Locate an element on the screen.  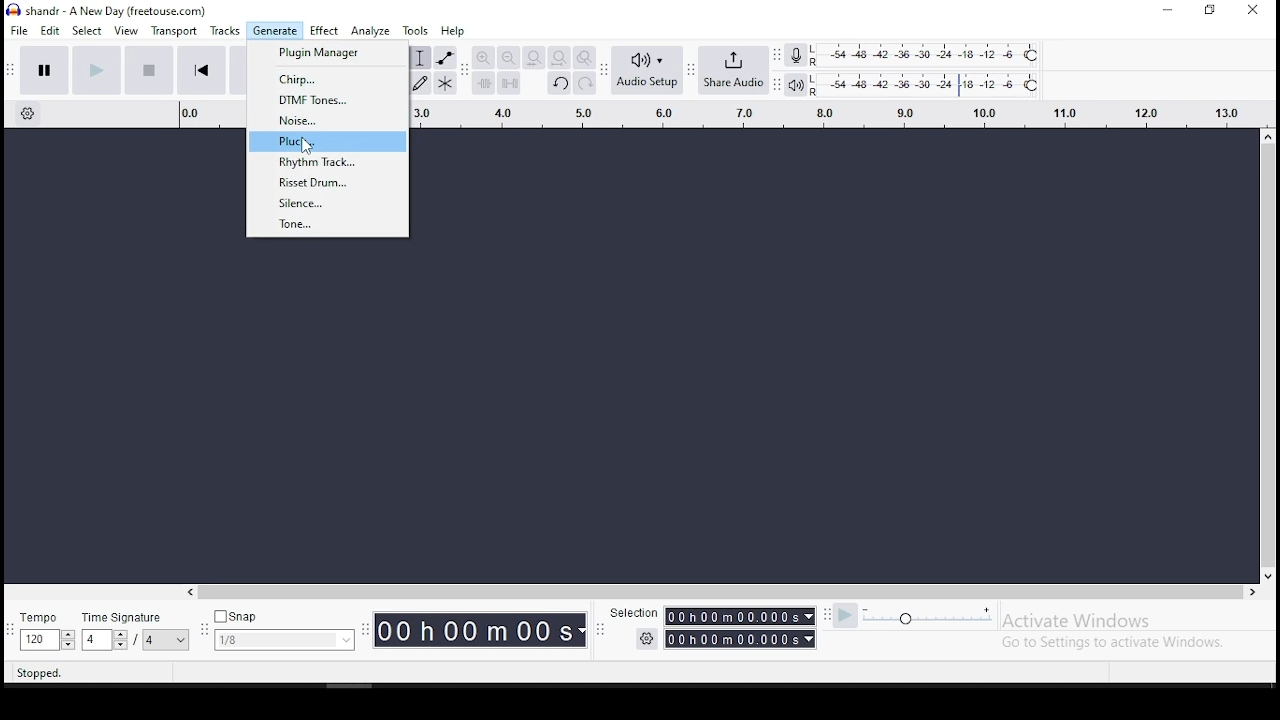
fit project to width is located at coordinates (559, 58).